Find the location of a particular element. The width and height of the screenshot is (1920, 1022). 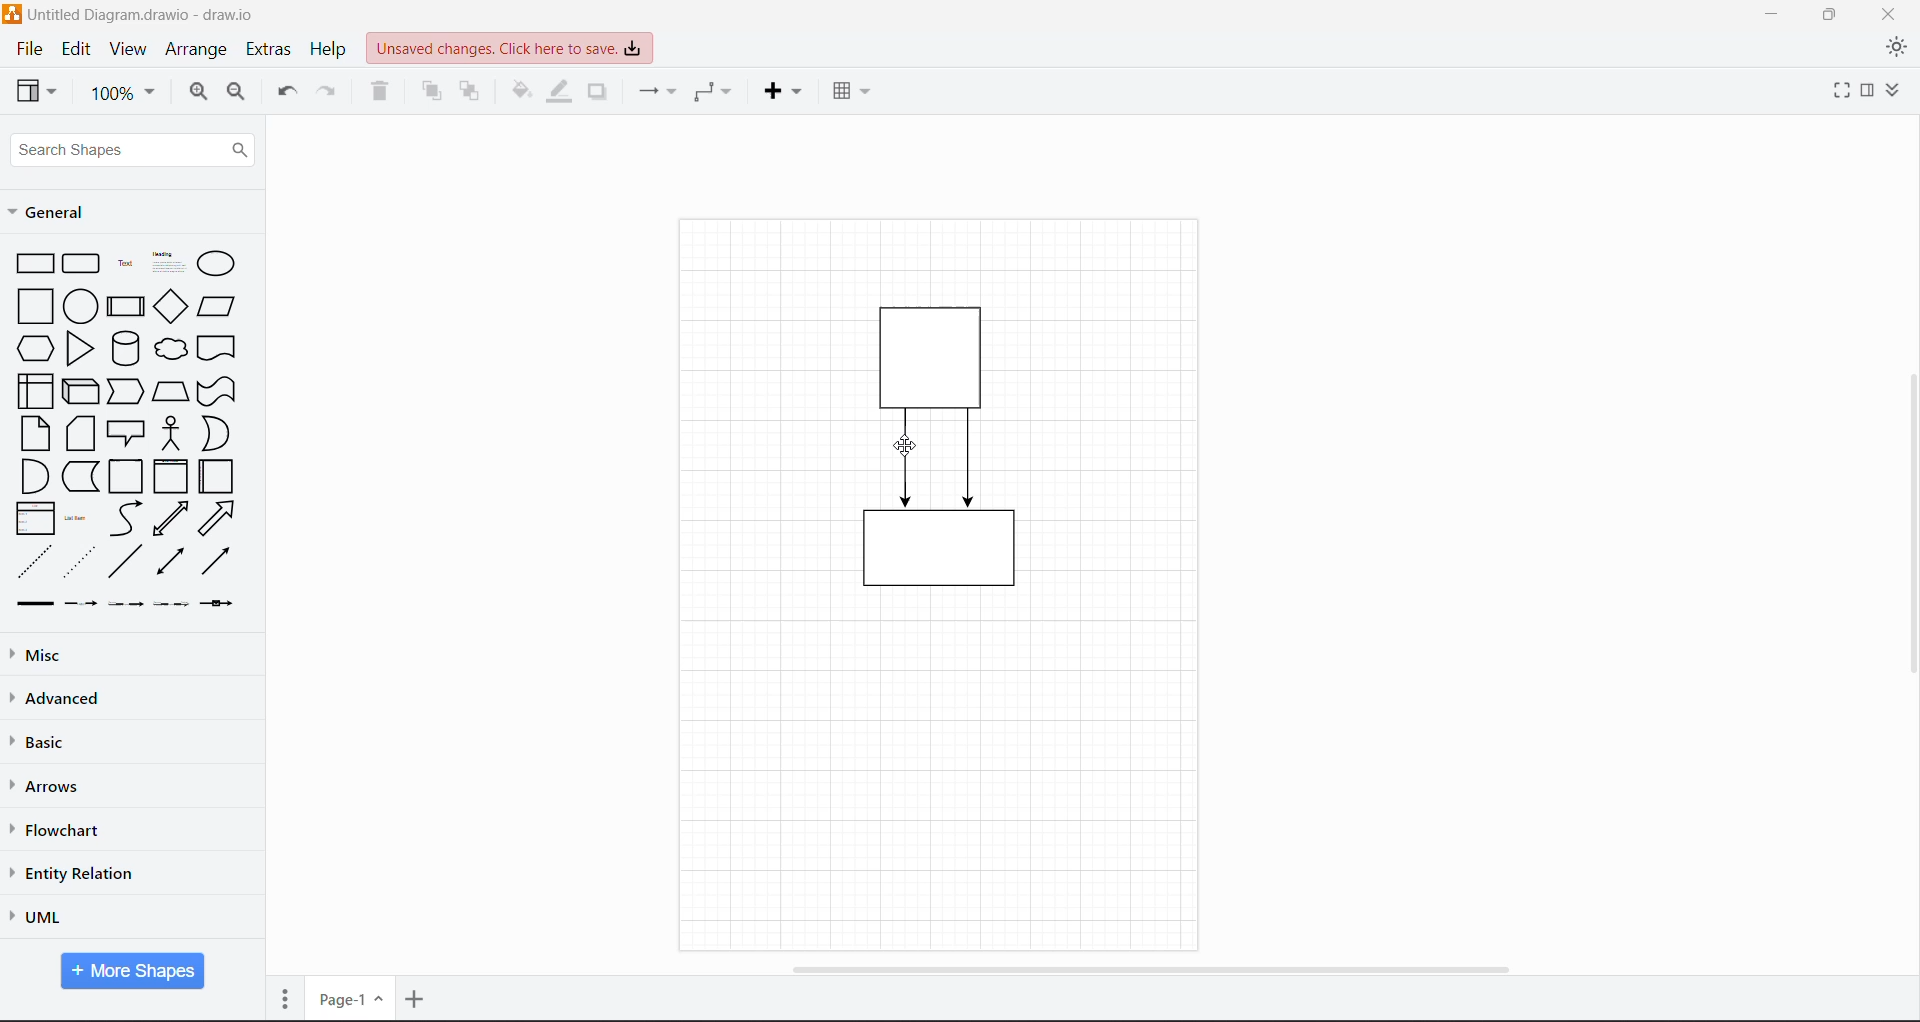

bidirectional arrow is located at coordinates (171, 519).